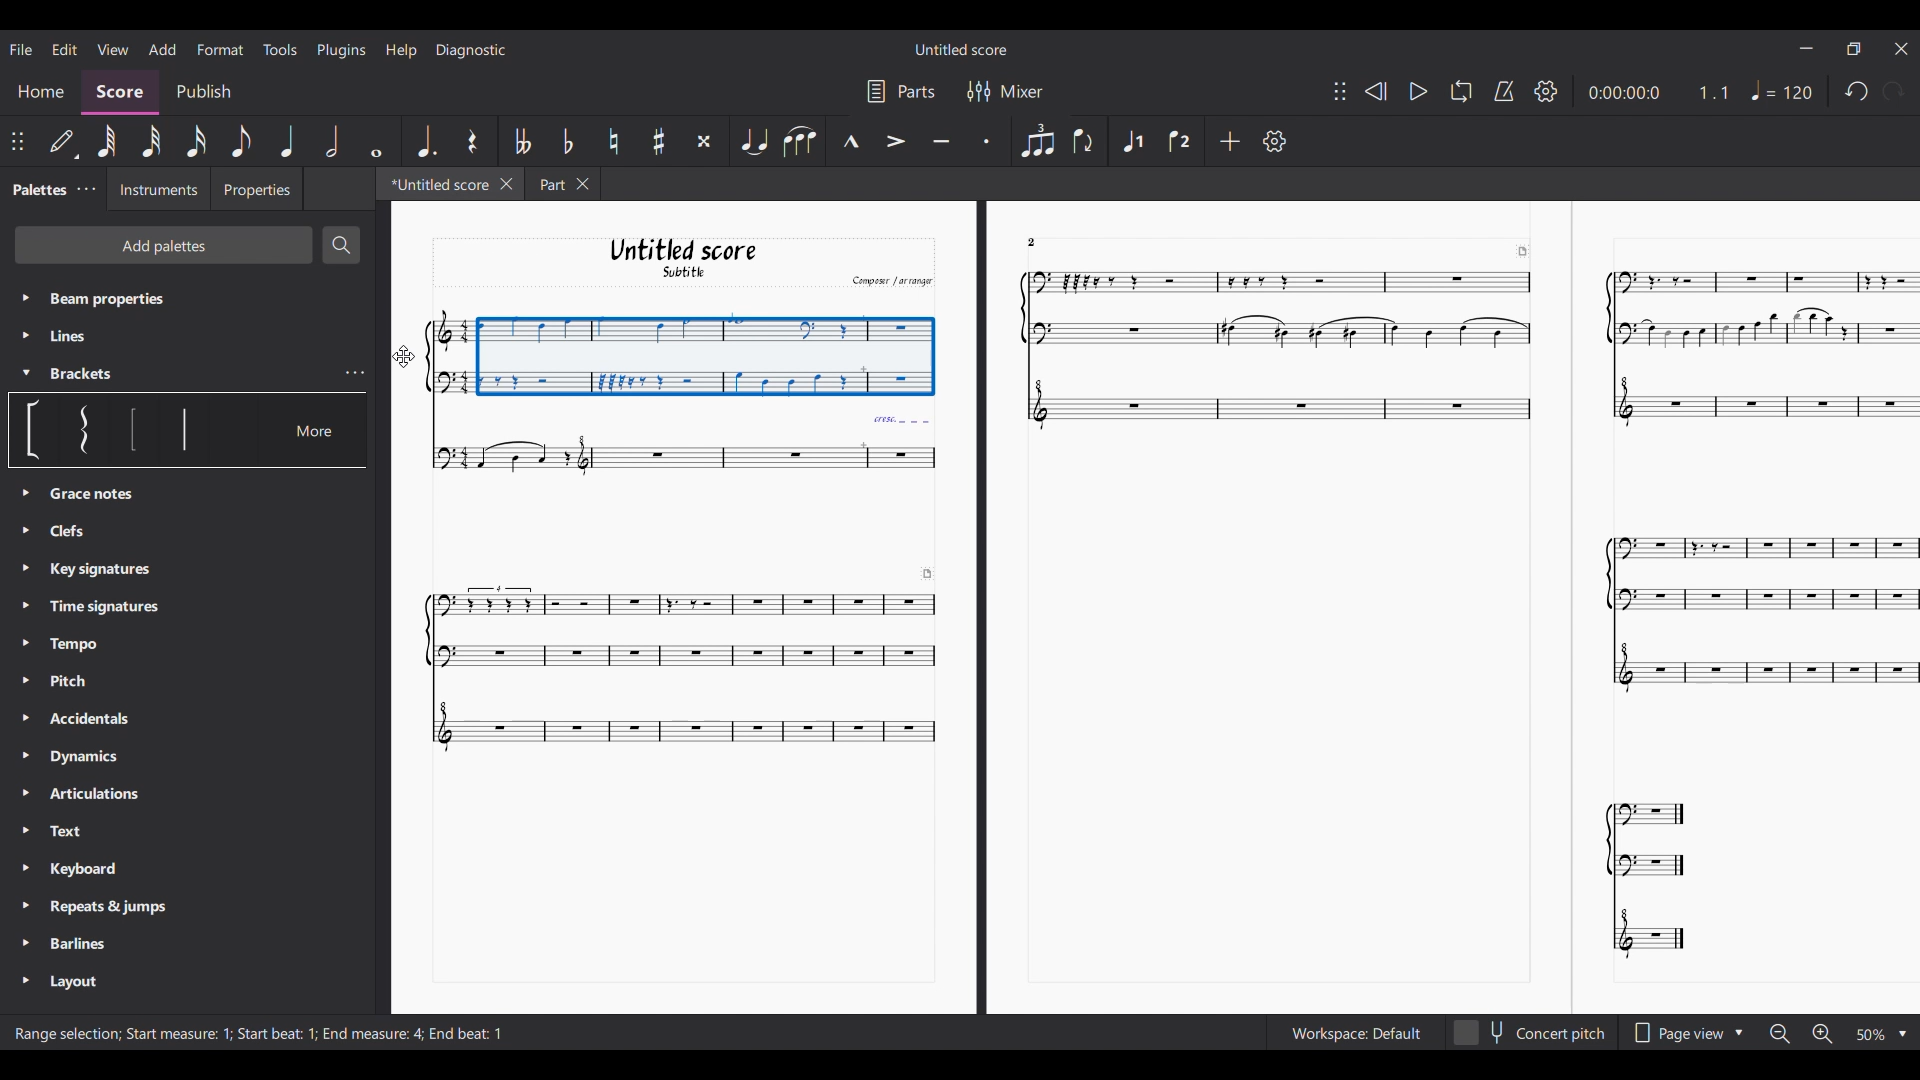 The height and width of the screenshot is (1080, 1920). Describe the element at coordinates (1902, 1035) in the screenshot. I see `Drop down` at that location.